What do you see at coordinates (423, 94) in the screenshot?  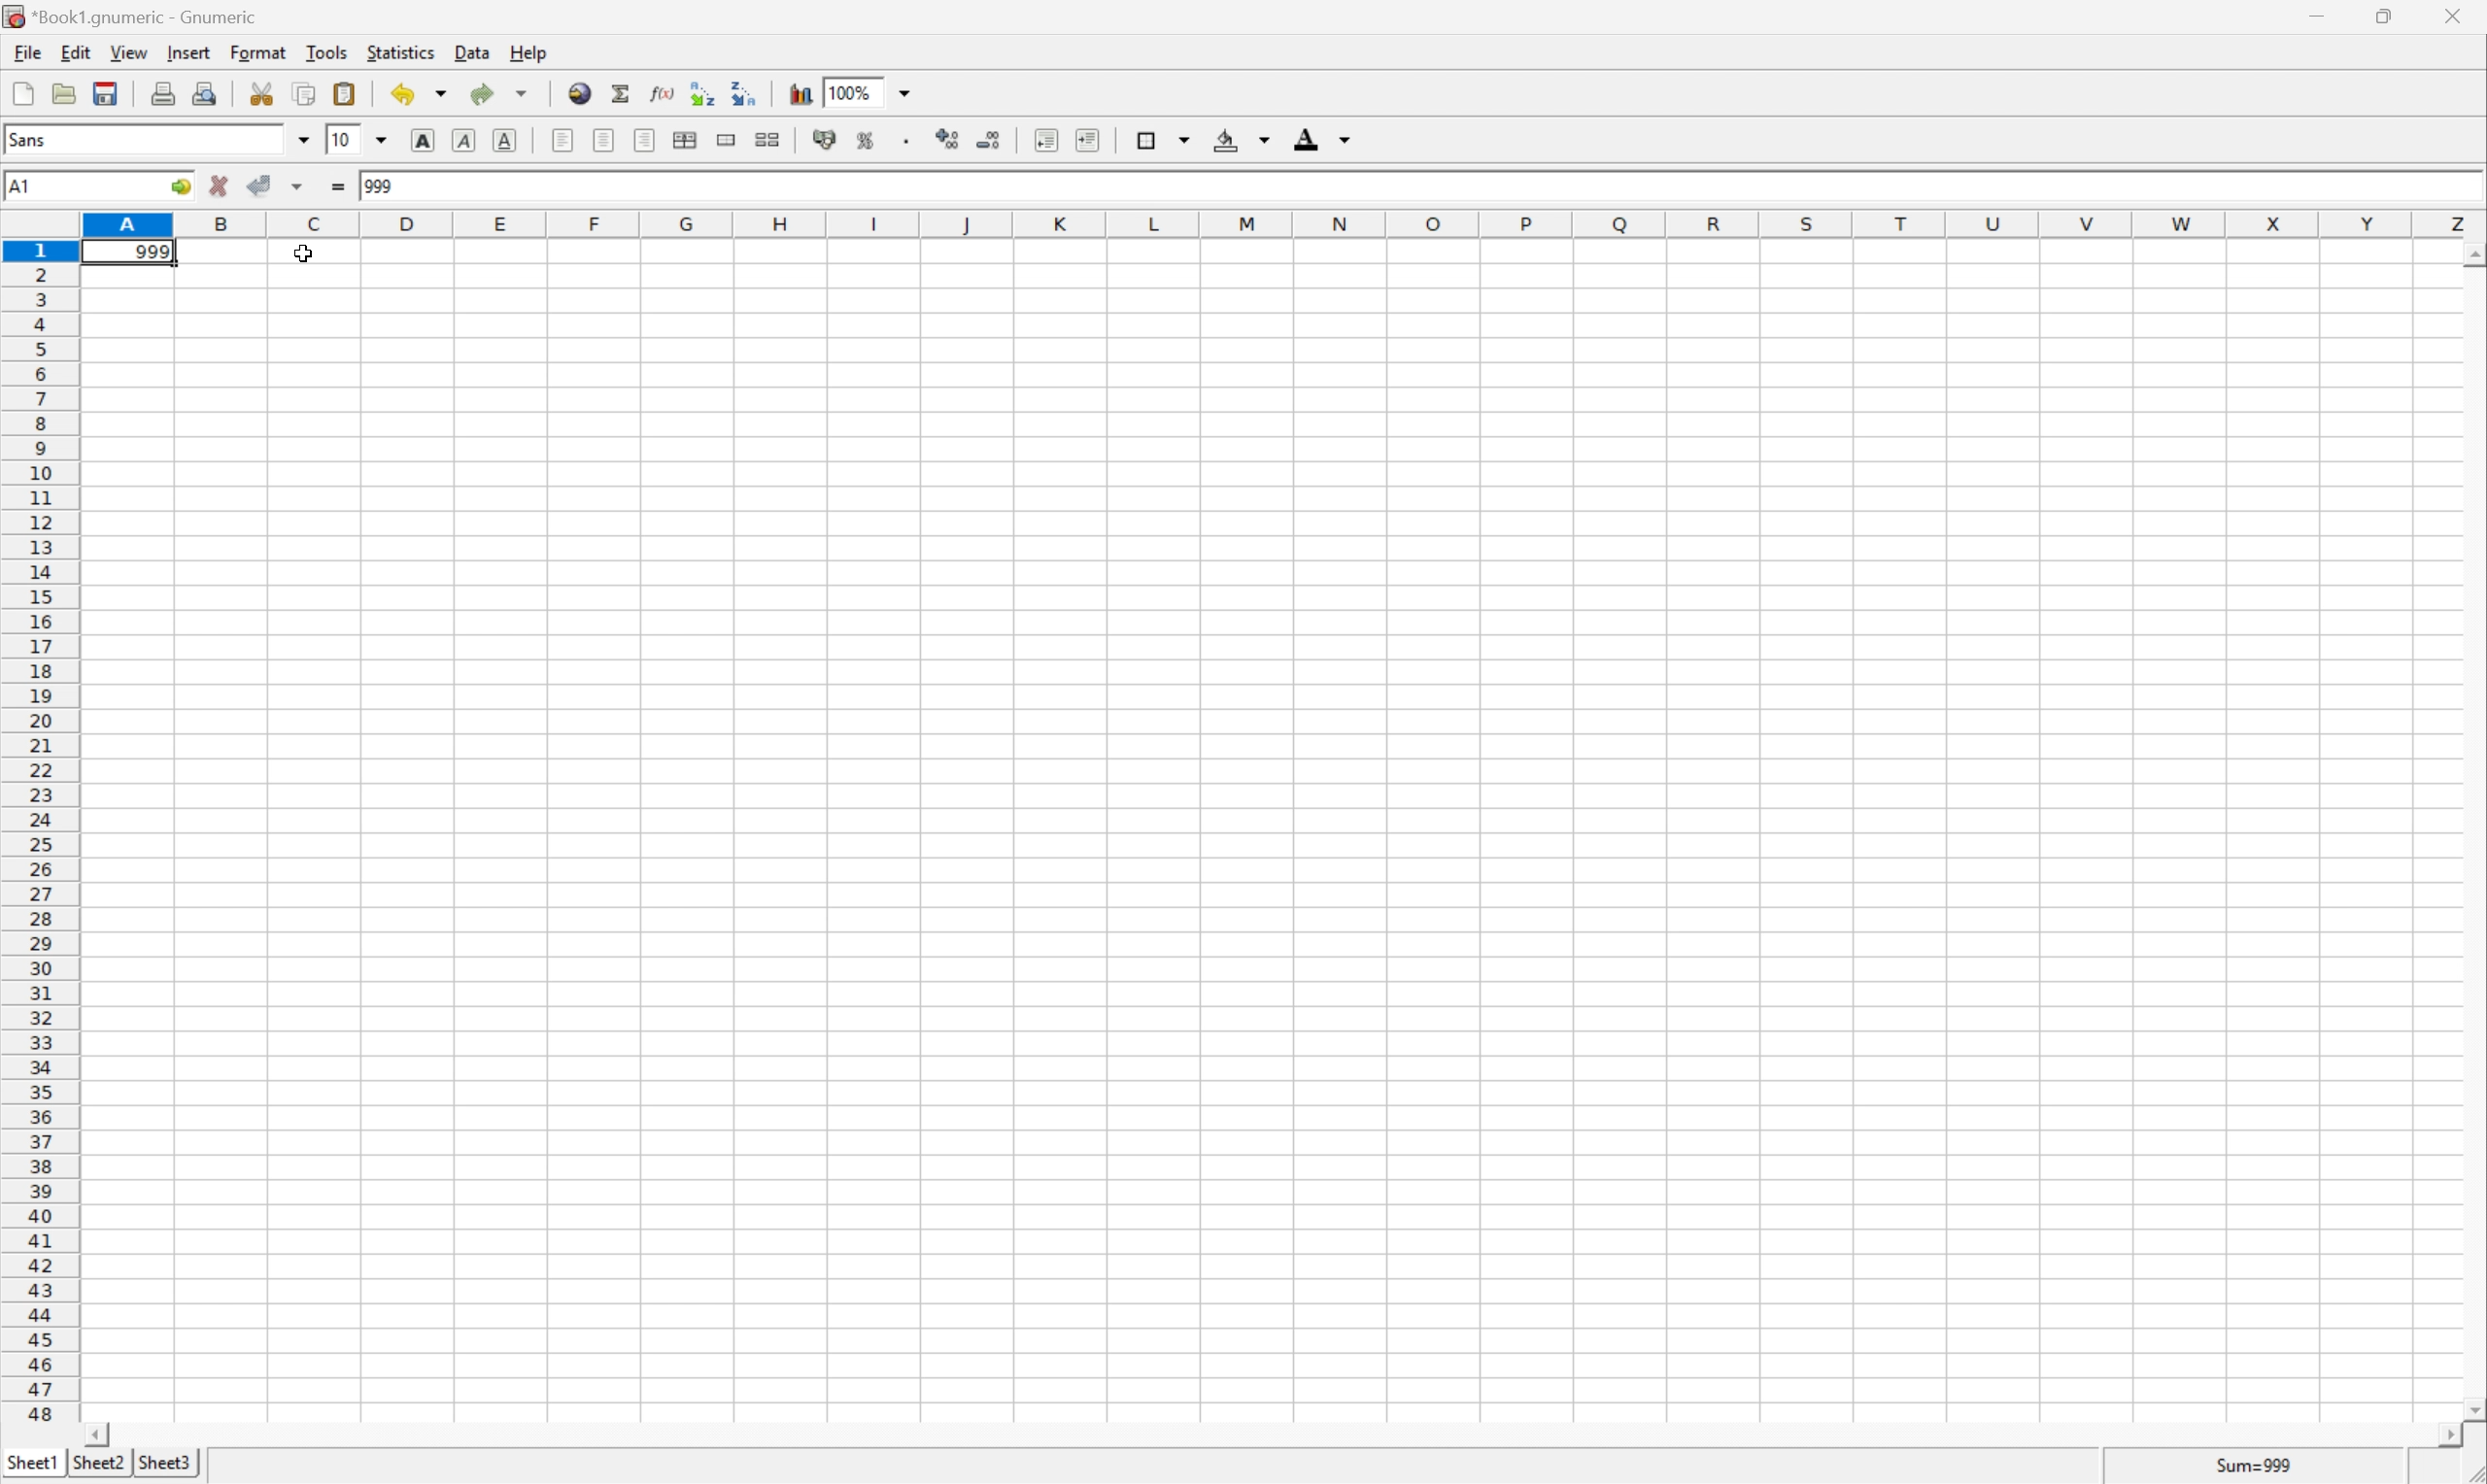 I see `undo` at bounding box center [423, 94].